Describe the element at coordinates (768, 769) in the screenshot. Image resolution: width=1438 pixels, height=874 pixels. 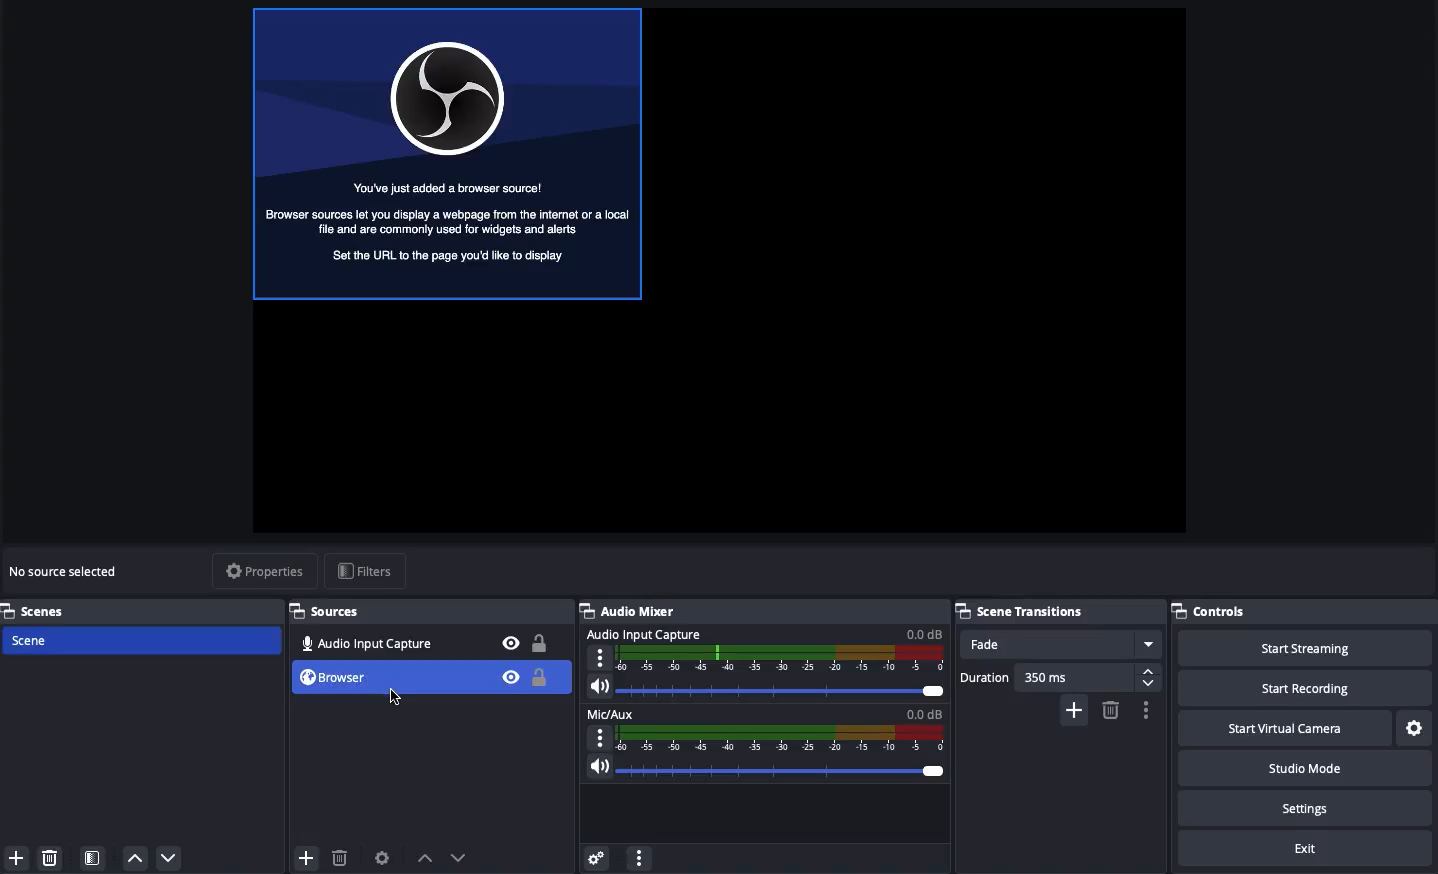
I see `Volume` at that location.